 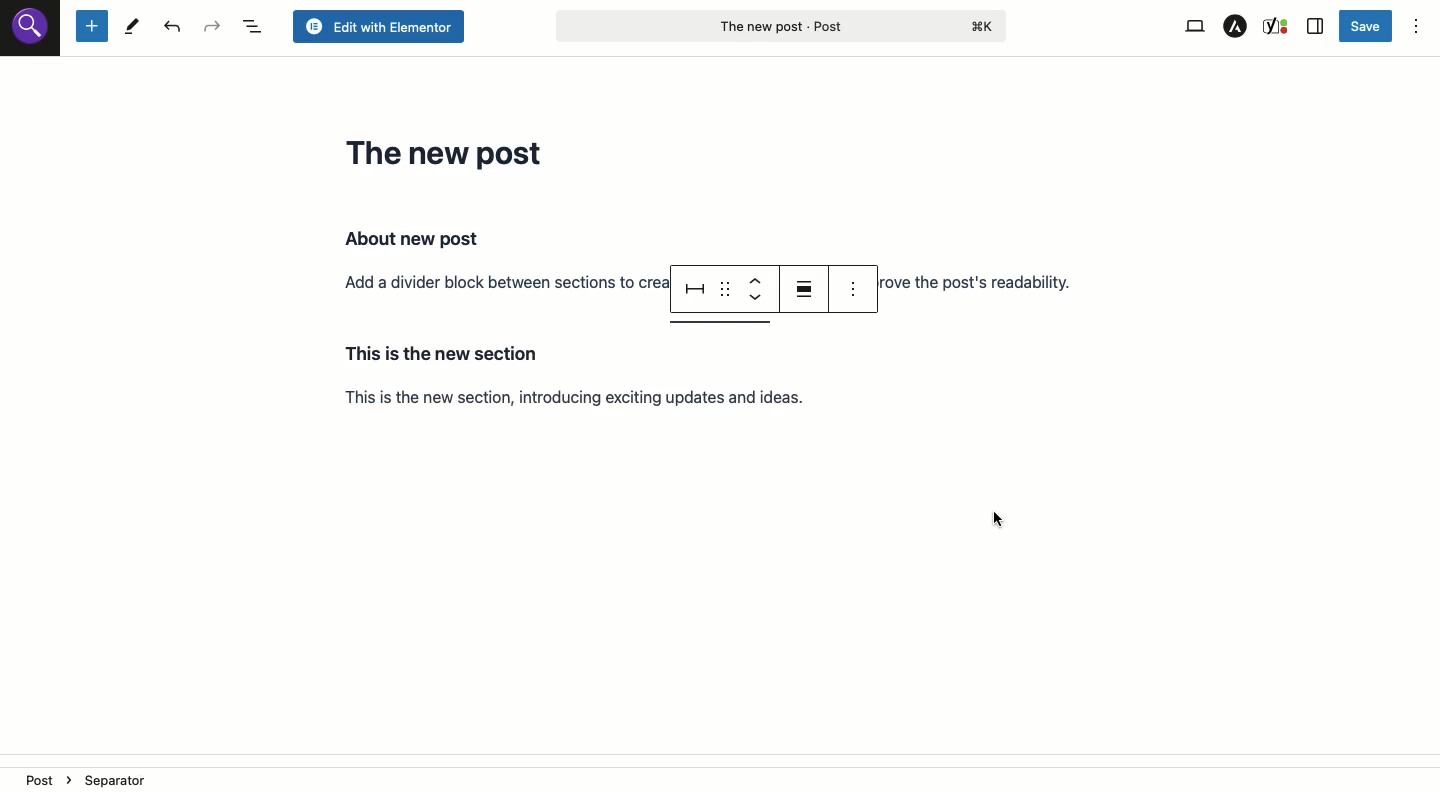 I want to click on Options, so click(x=1416, y=28).